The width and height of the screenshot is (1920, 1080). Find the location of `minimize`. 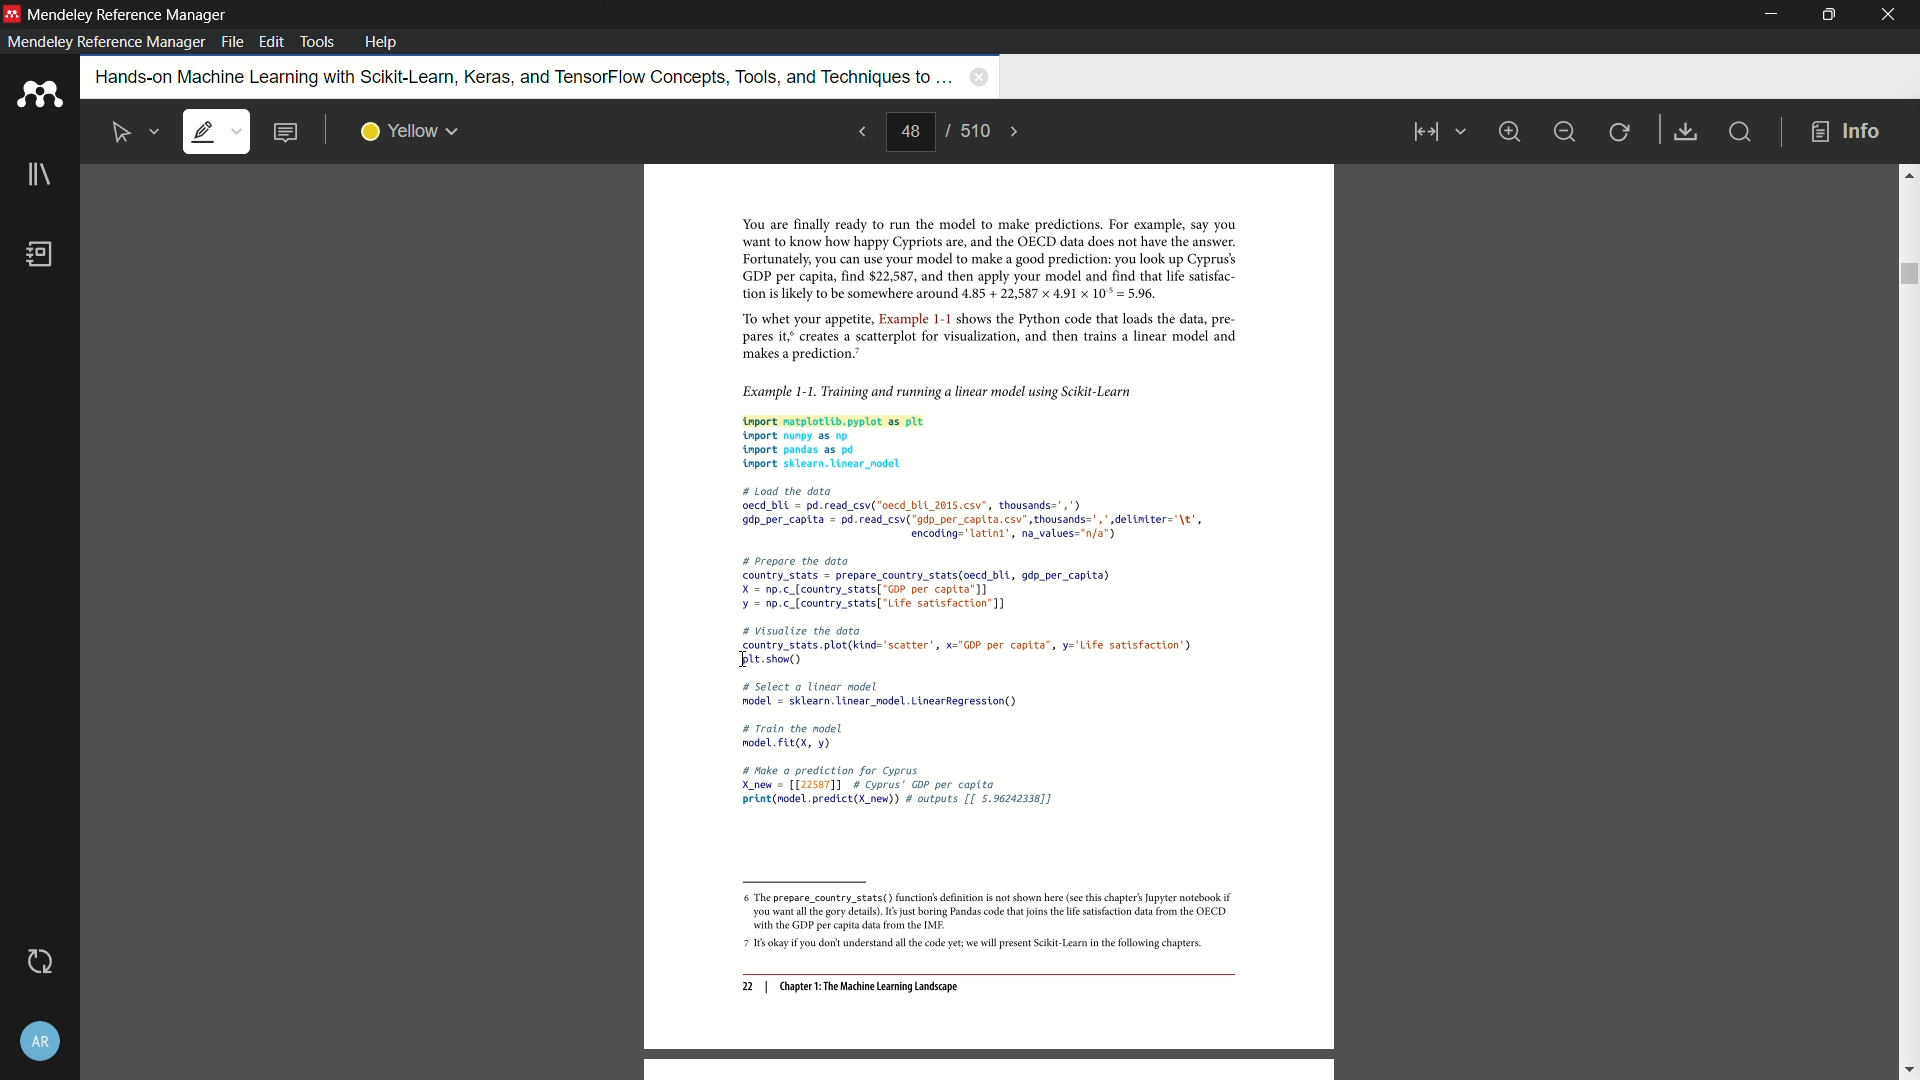

minimize is located at coordinates (1564, 132).